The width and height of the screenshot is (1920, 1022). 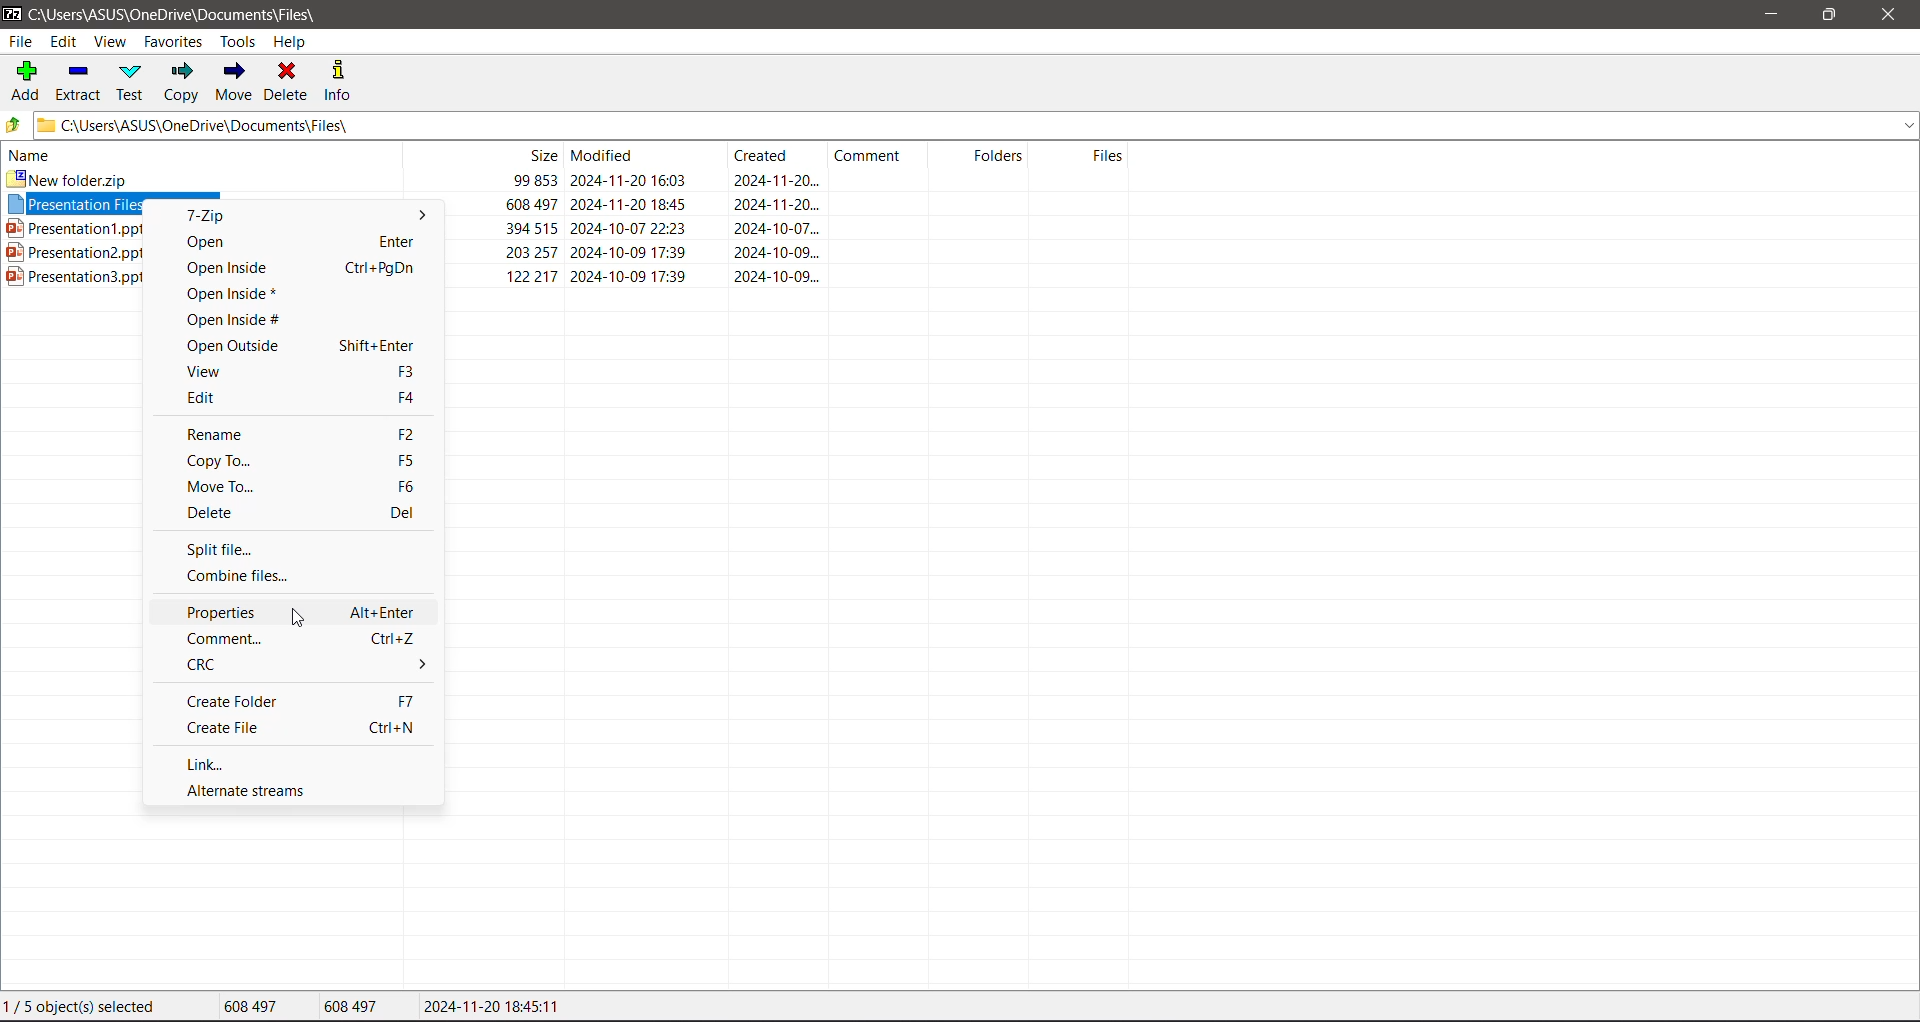 I want to click on More options, so click(x=422, y=215).